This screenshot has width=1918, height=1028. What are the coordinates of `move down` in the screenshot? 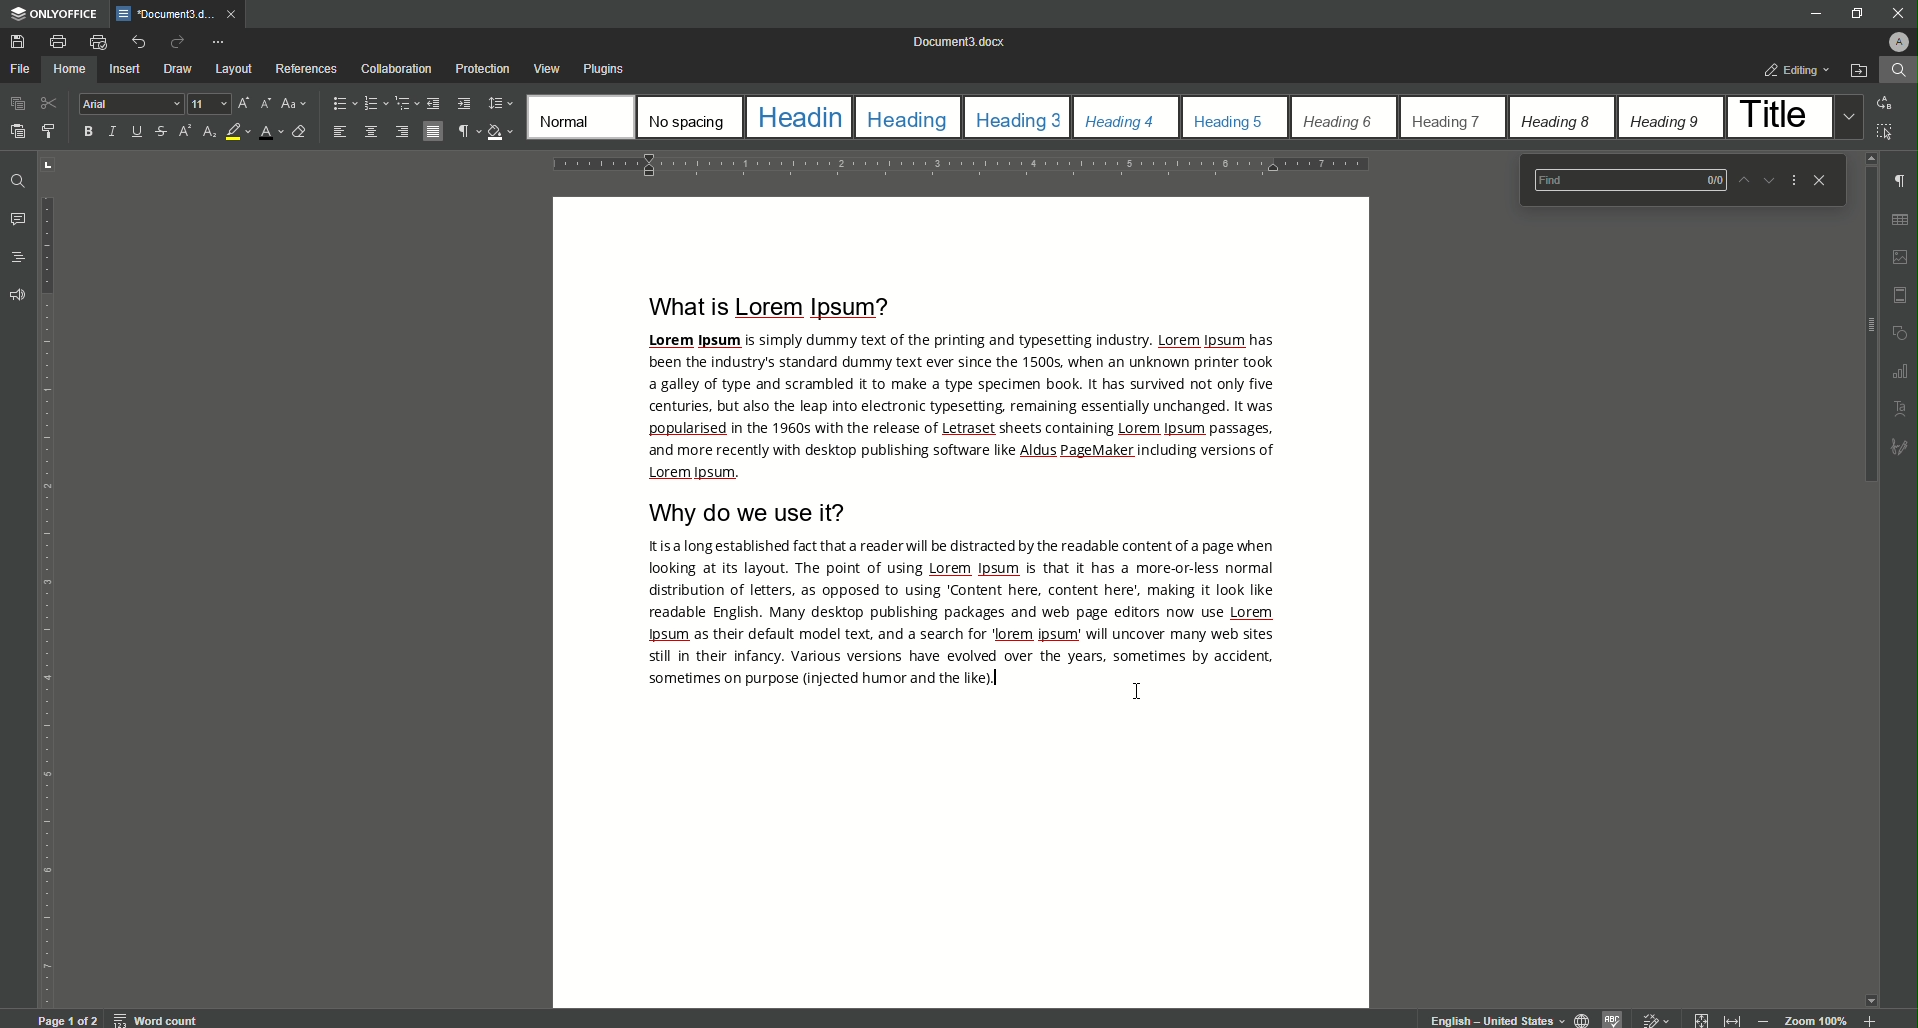 It's located at (1873, 996).